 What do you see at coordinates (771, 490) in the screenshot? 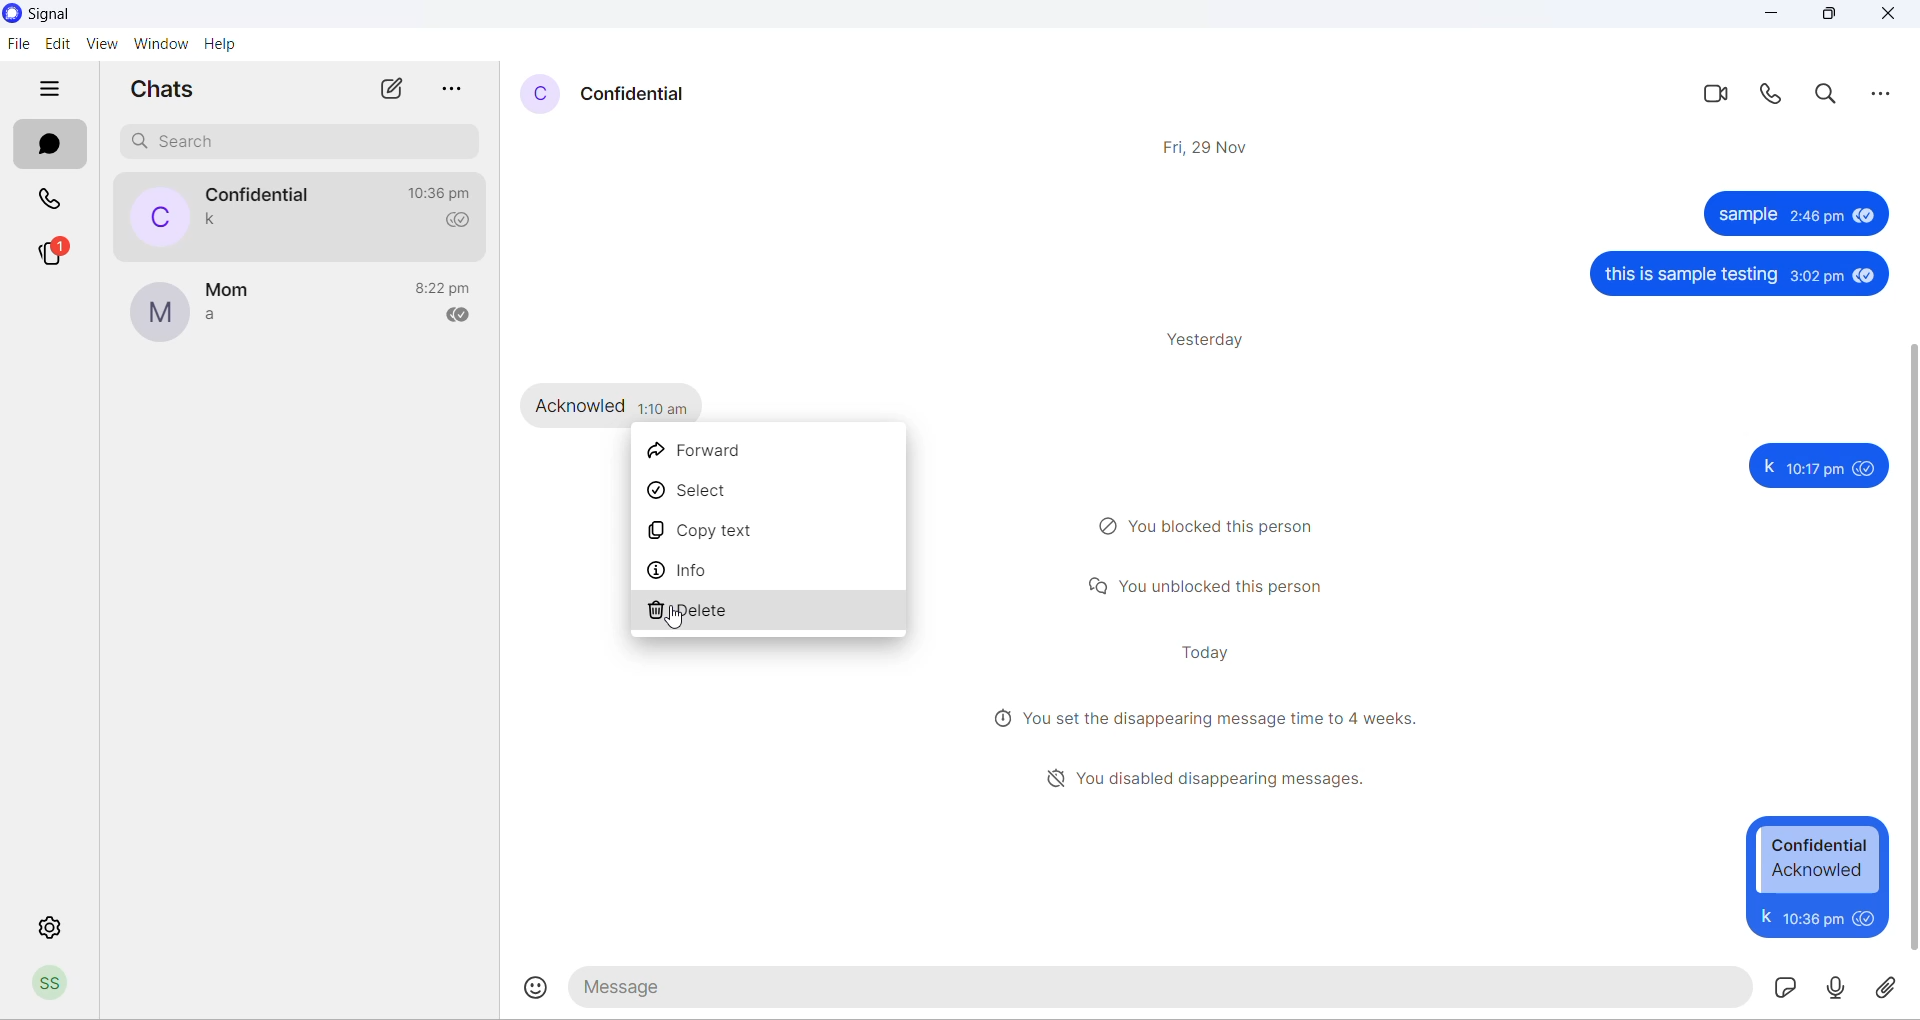
I see `select` at bounding box center [771, 490].